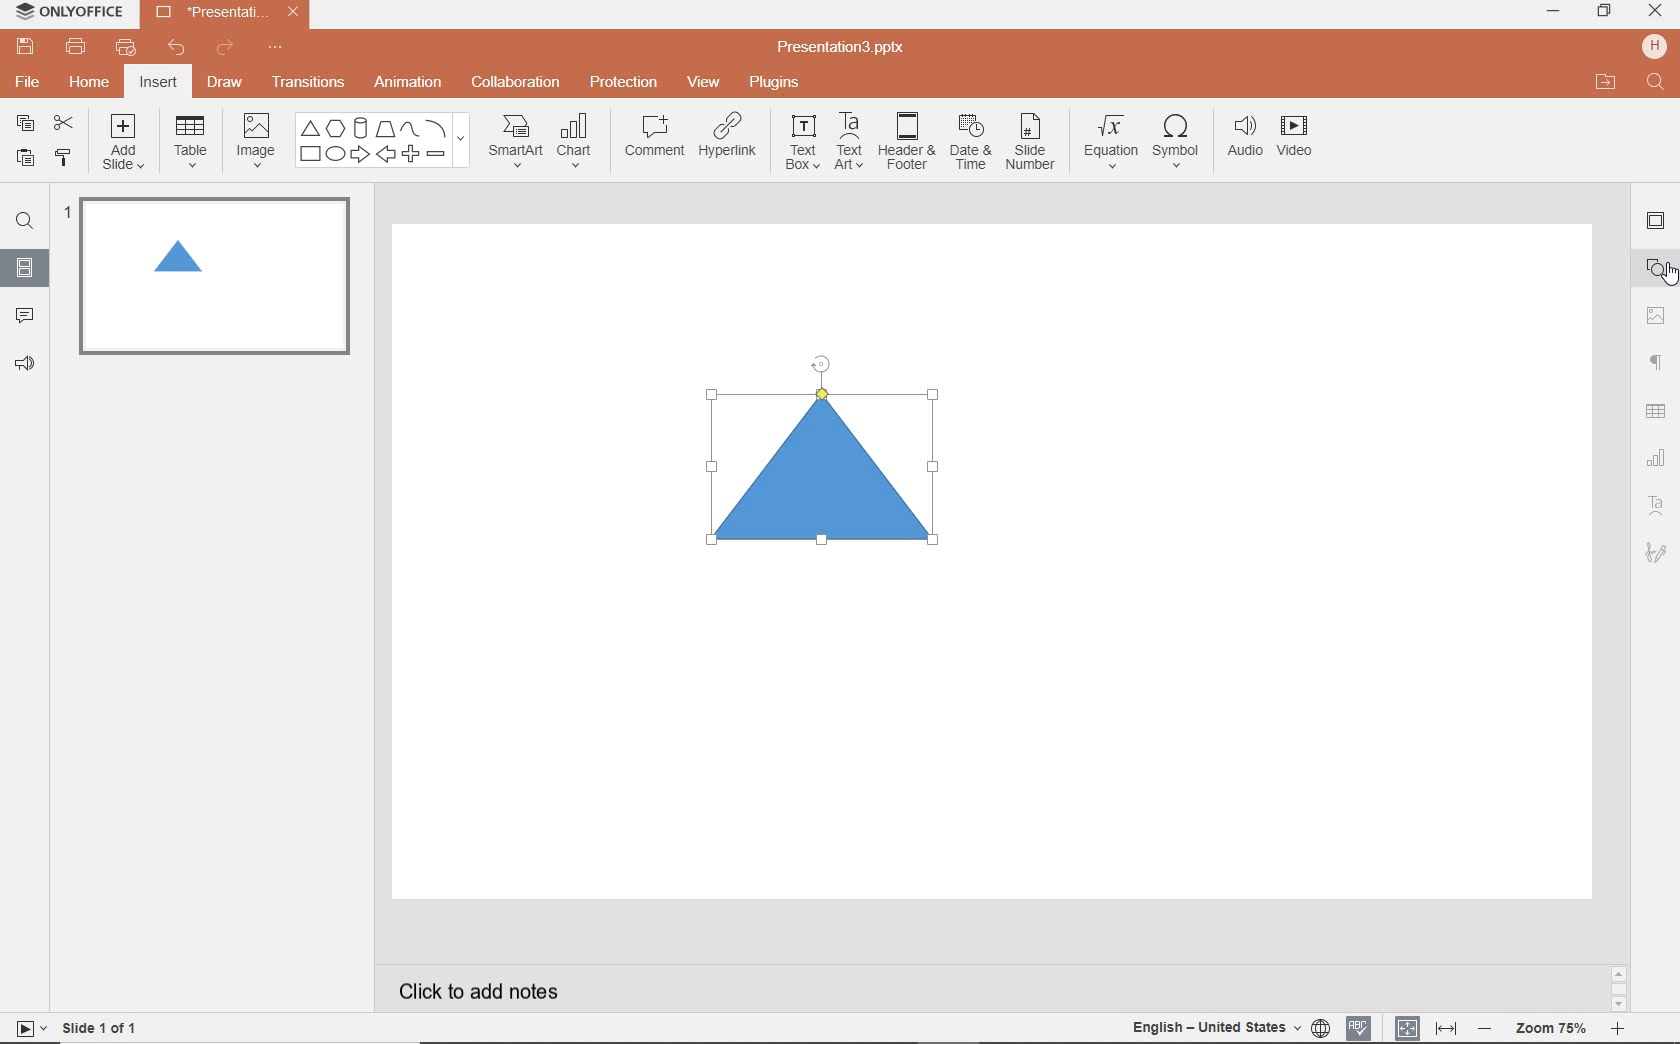  What do you see at coordinates (1112, 145) in the screenshot?
I see `EQUATION` at bounding box center [1112, 145].